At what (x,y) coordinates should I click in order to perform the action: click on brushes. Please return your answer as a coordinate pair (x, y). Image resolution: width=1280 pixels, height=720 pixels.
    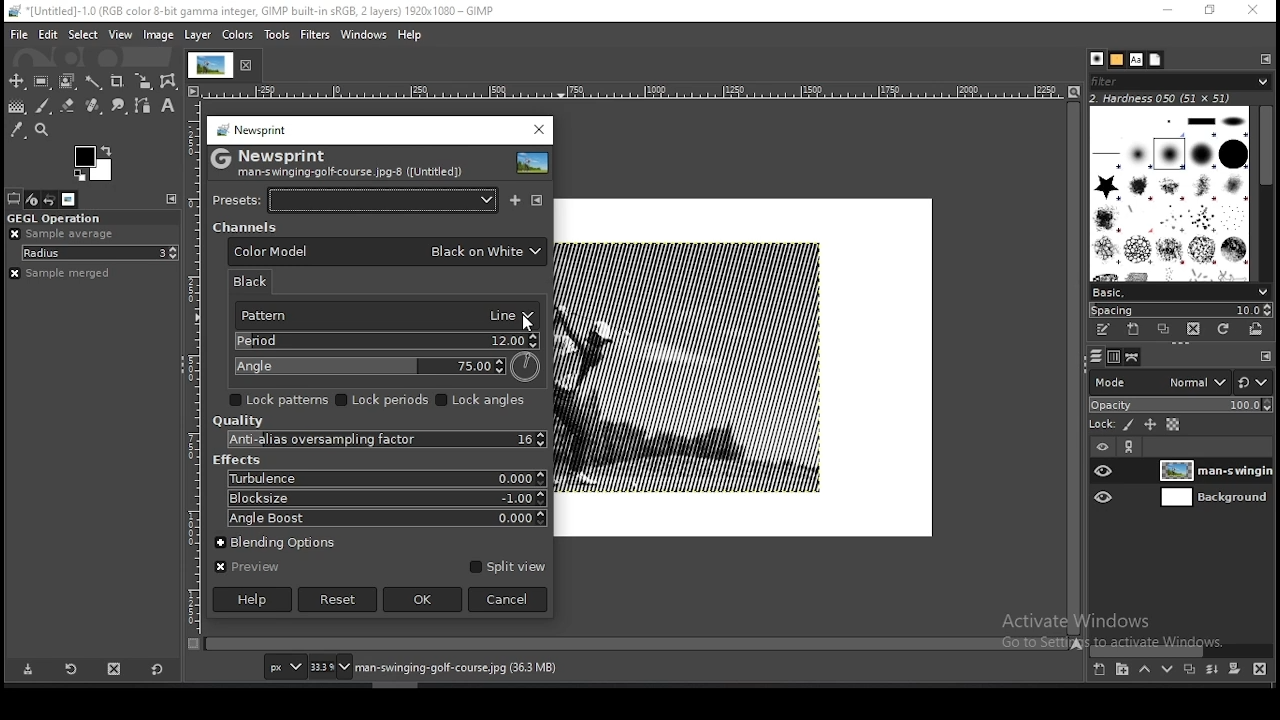
    Looking at the image, I should click on (1169, 193).